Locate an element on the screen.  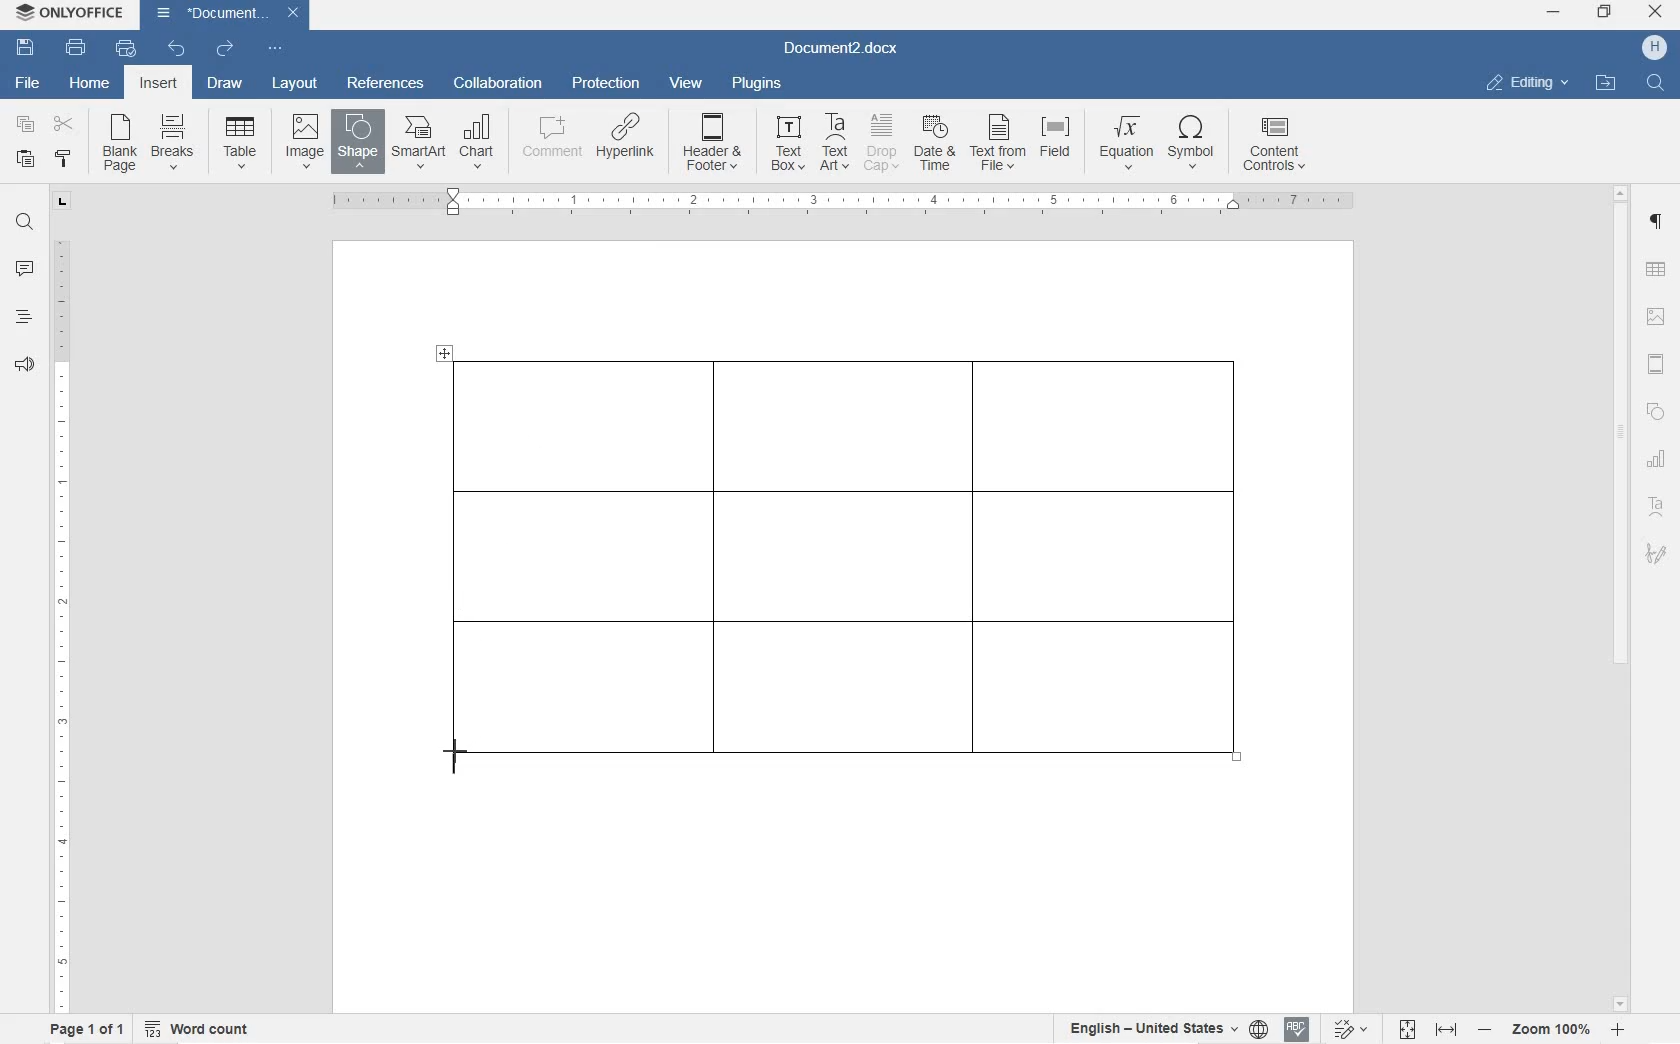
image settings is located at coordinates (1655, 318).